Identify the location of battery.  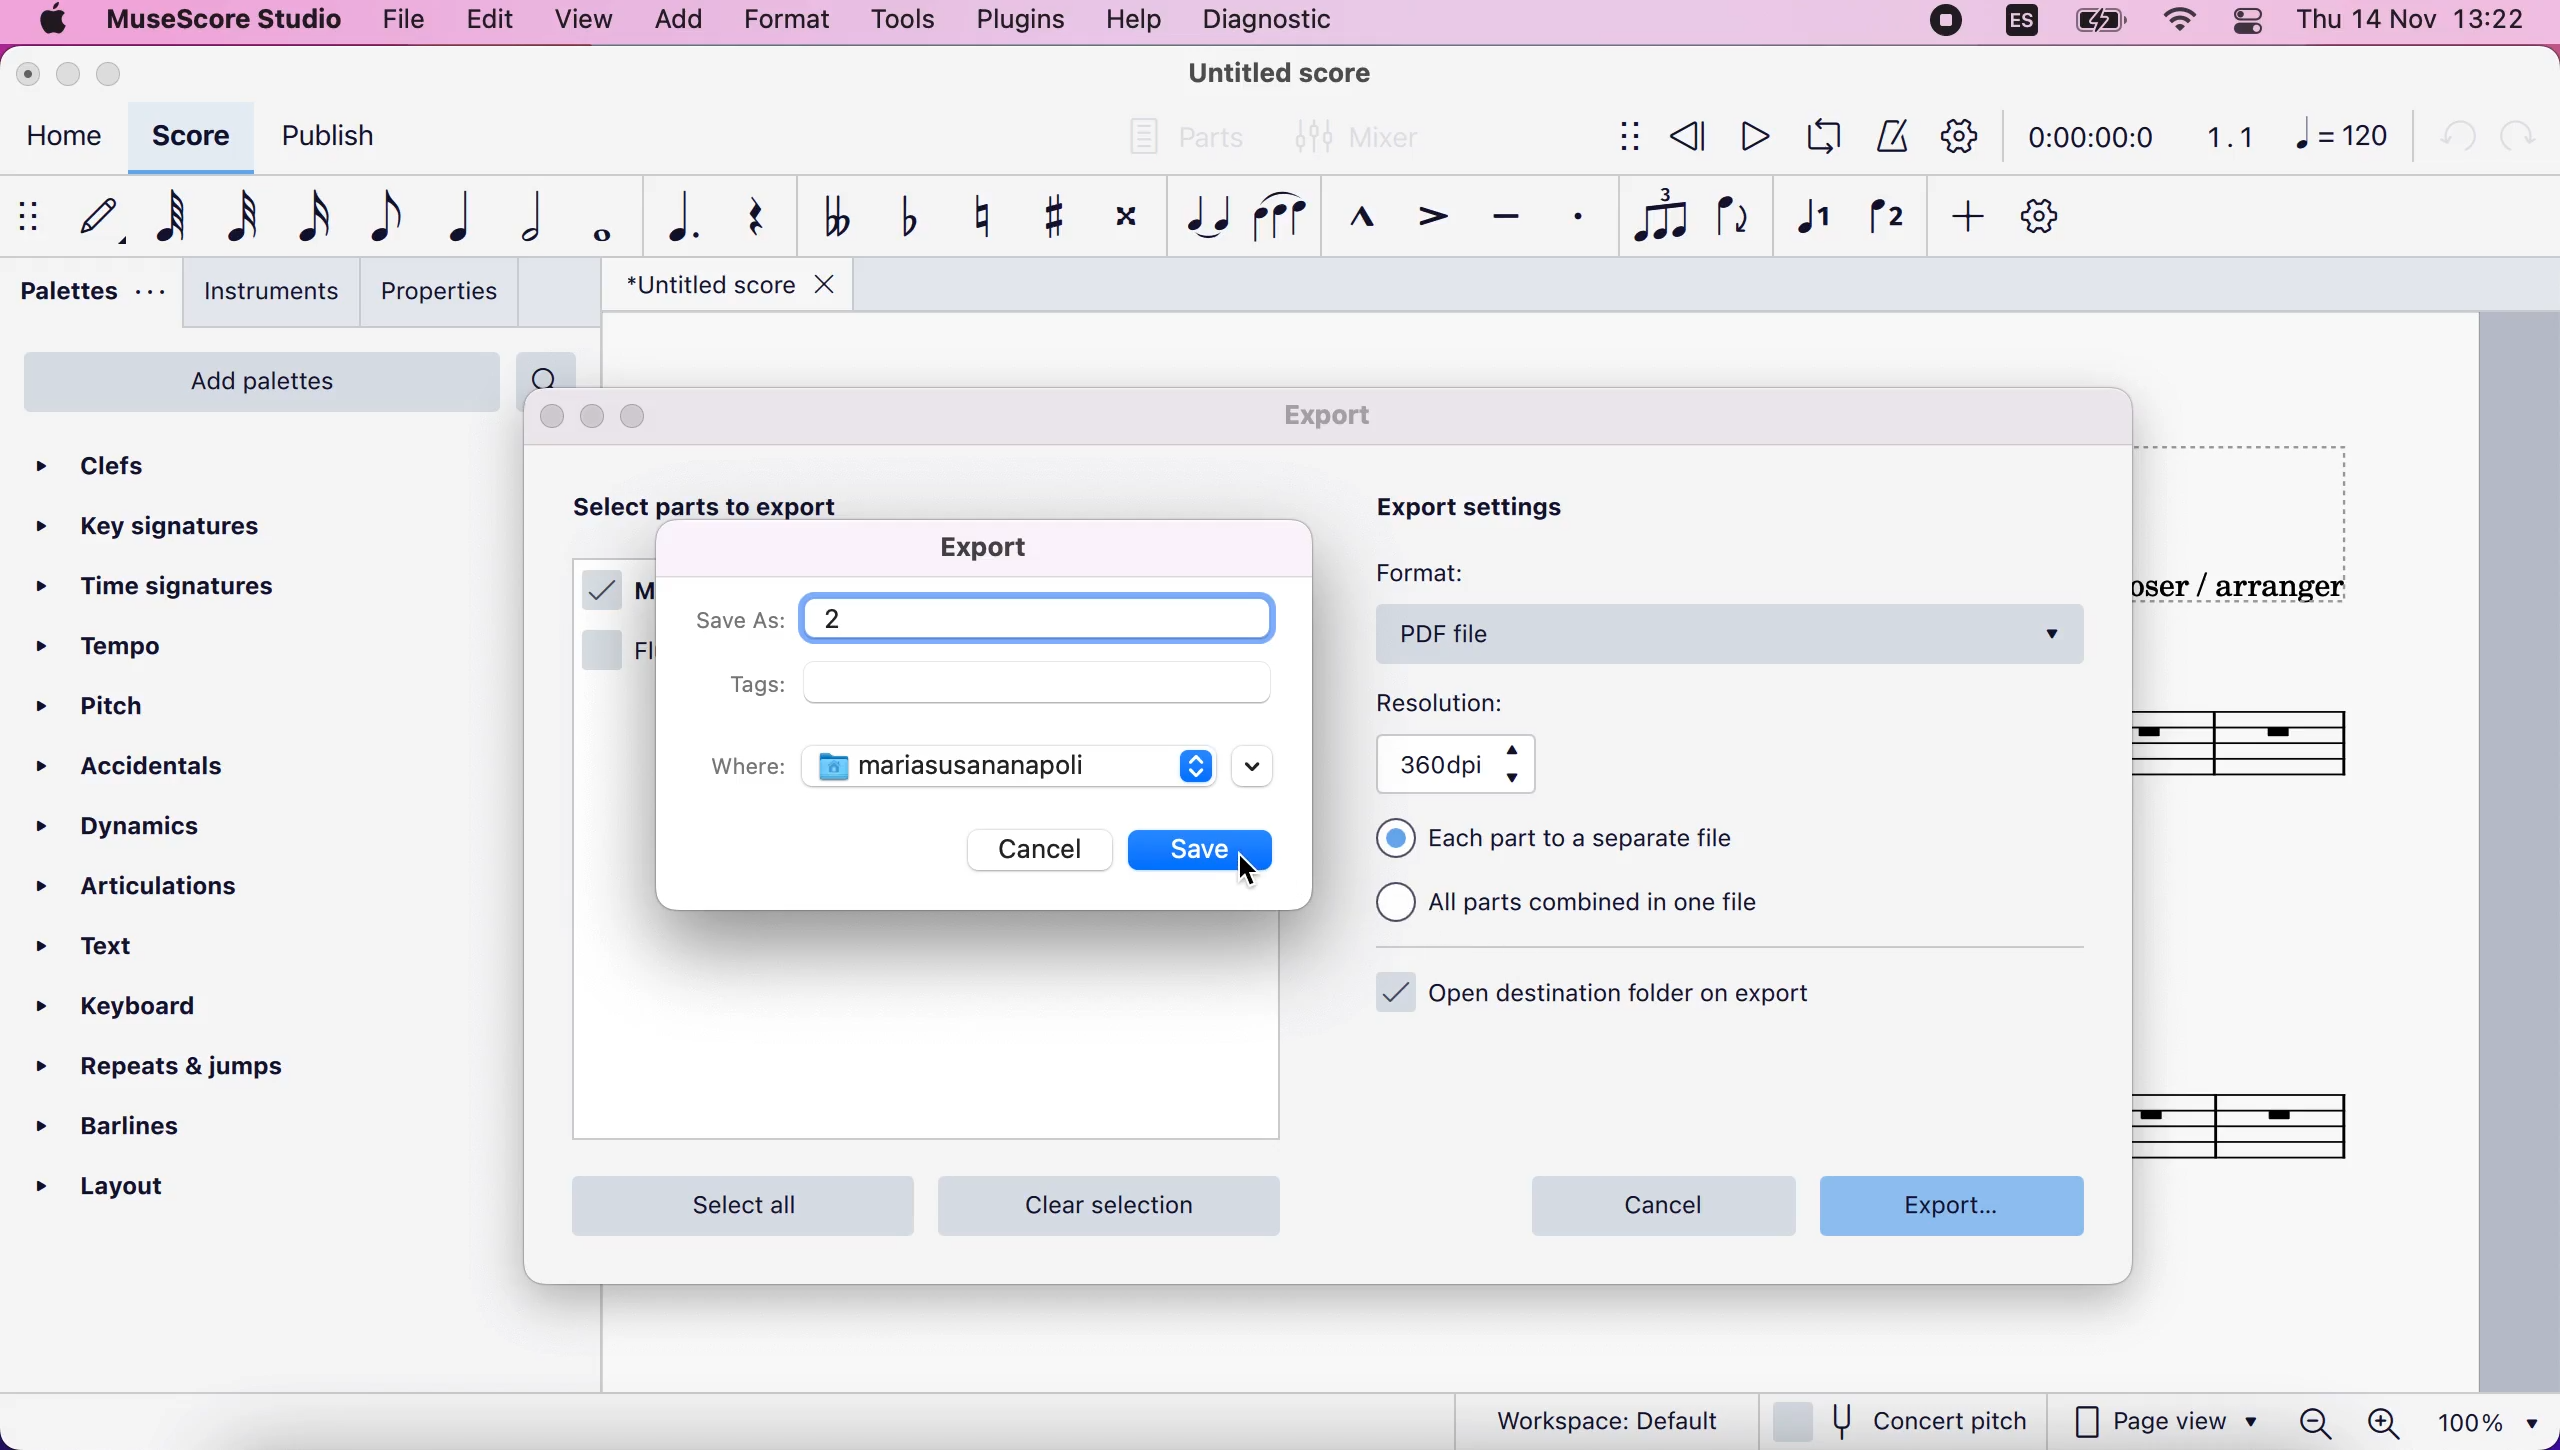
(2096, 23).